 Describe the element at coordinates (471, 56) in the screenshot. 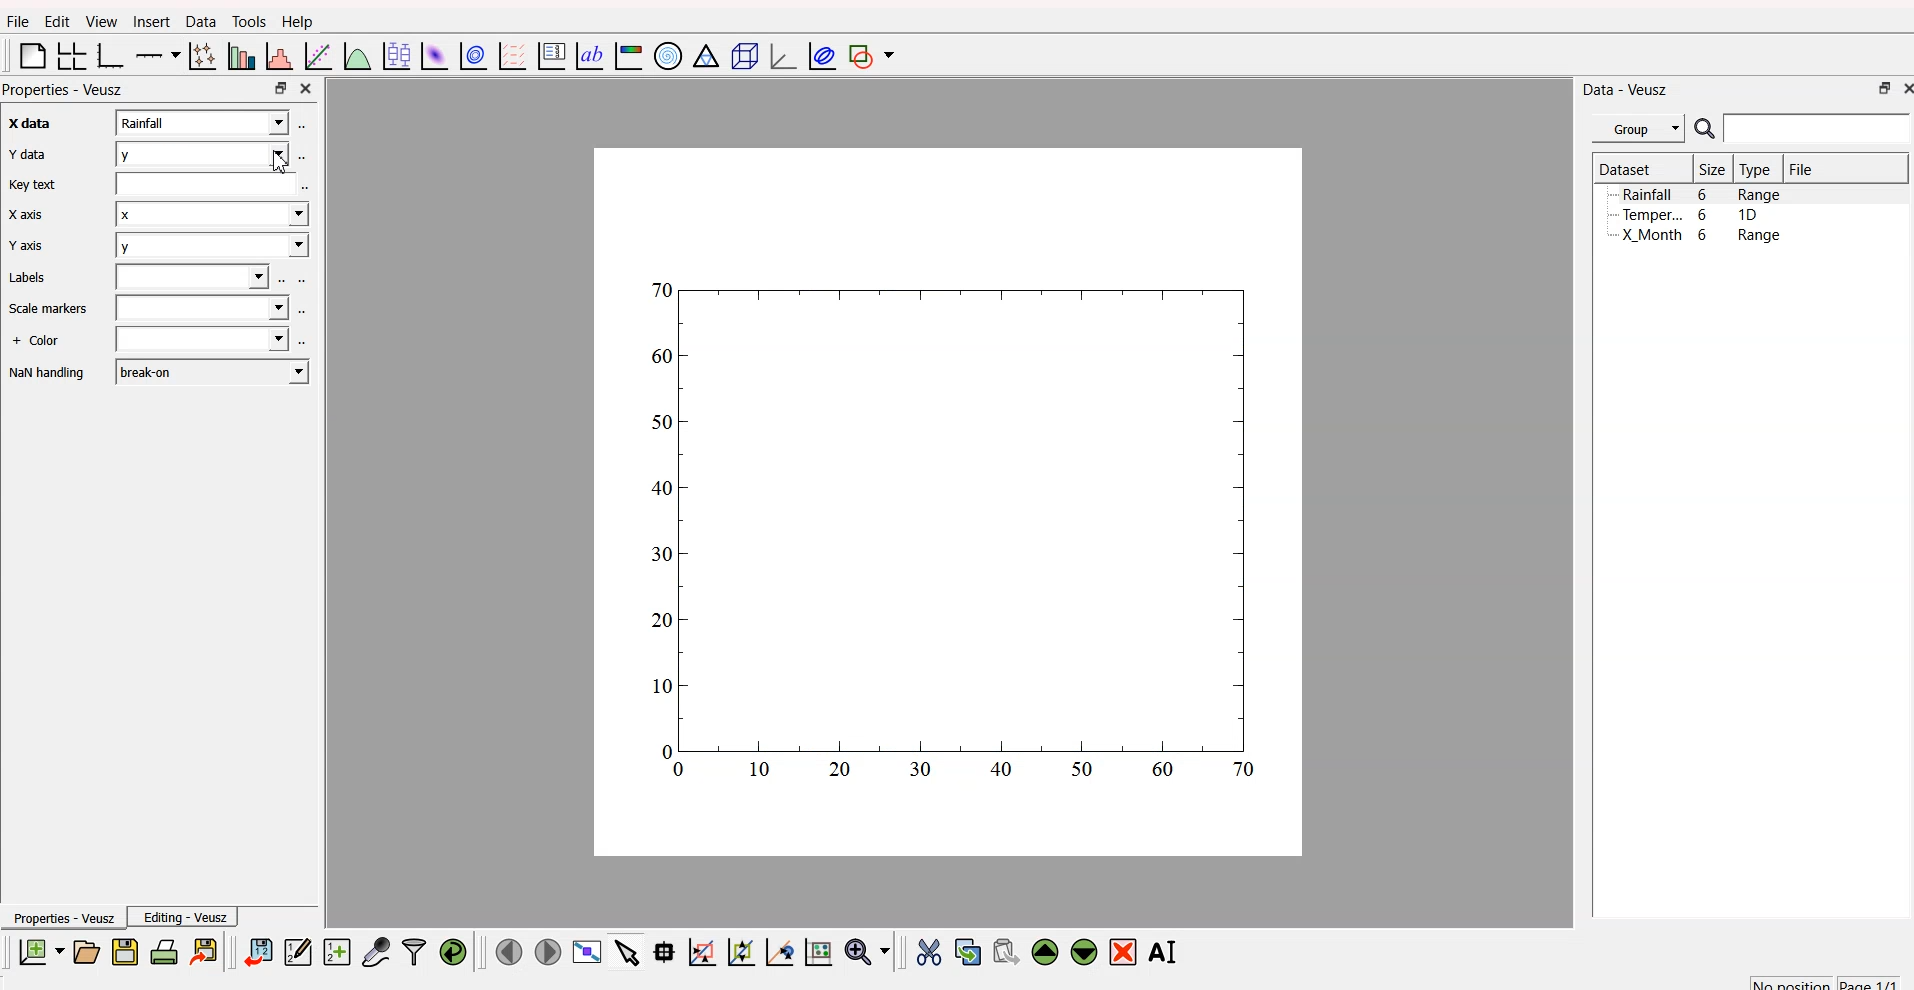

I see `plot data` at that location.